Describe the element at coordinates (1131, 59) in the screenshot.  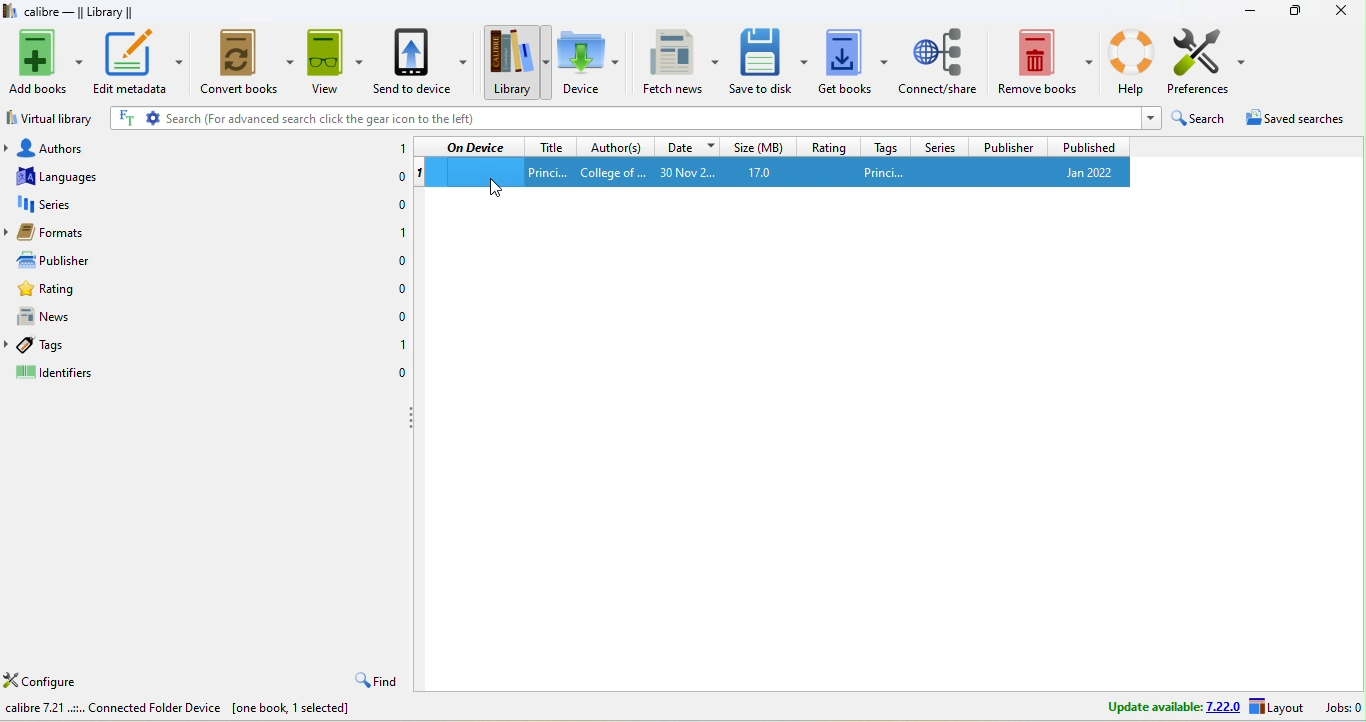
I see `help` at that location.